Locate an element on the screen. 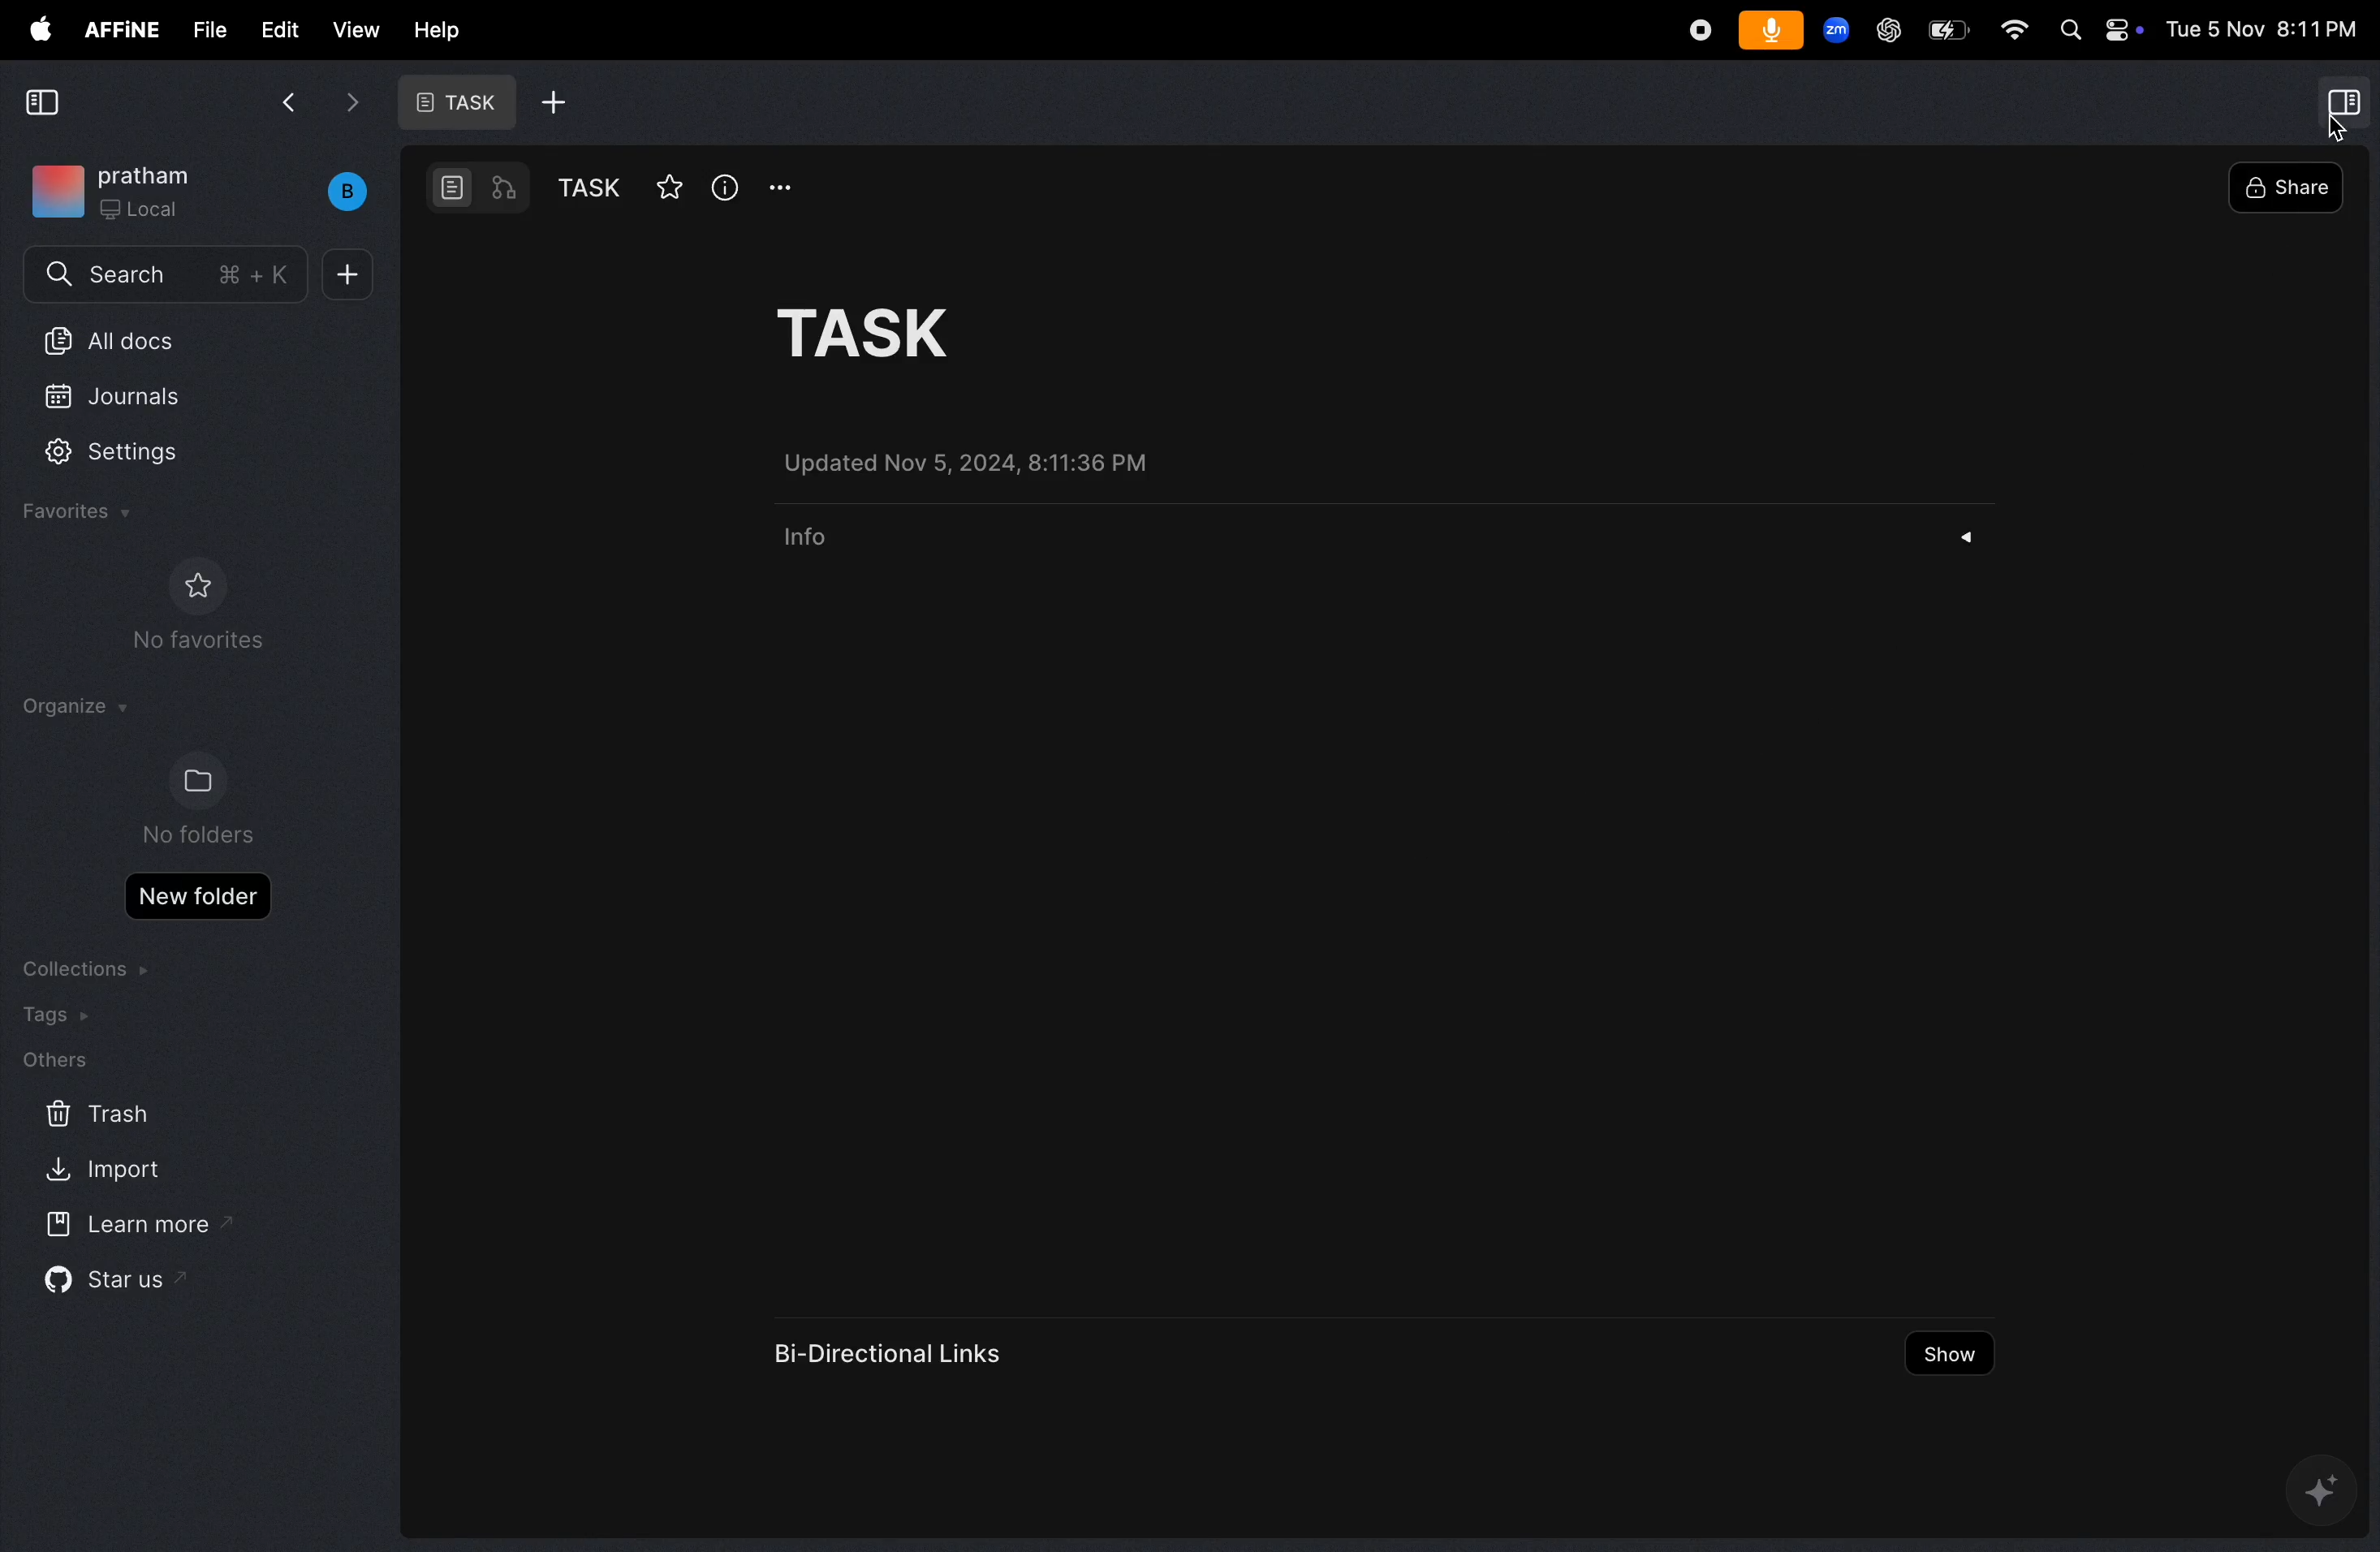 The height and width of the screenshot is (1552, 2380). zoom is located at coordinates (1836, 33).